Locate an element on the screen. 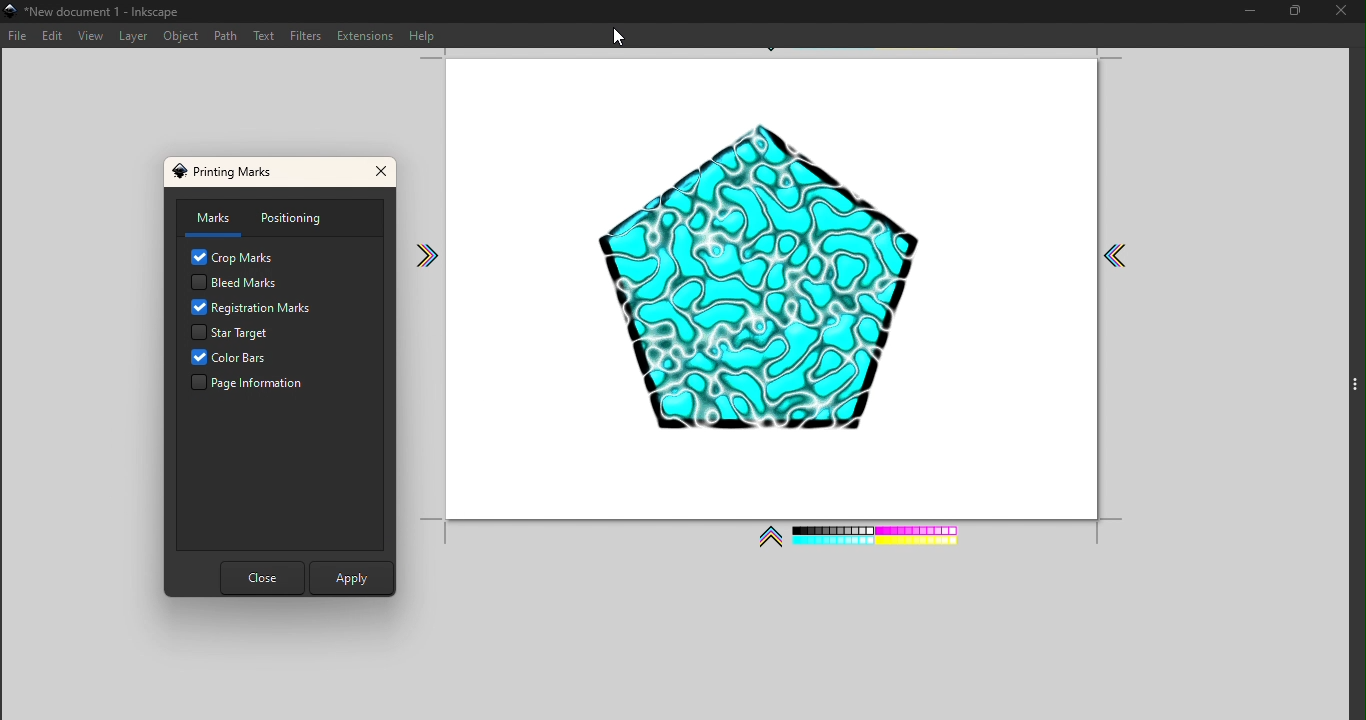 The height and width of the screenshot is (720, 1366). Canvas is located at coordinates (796, 307).